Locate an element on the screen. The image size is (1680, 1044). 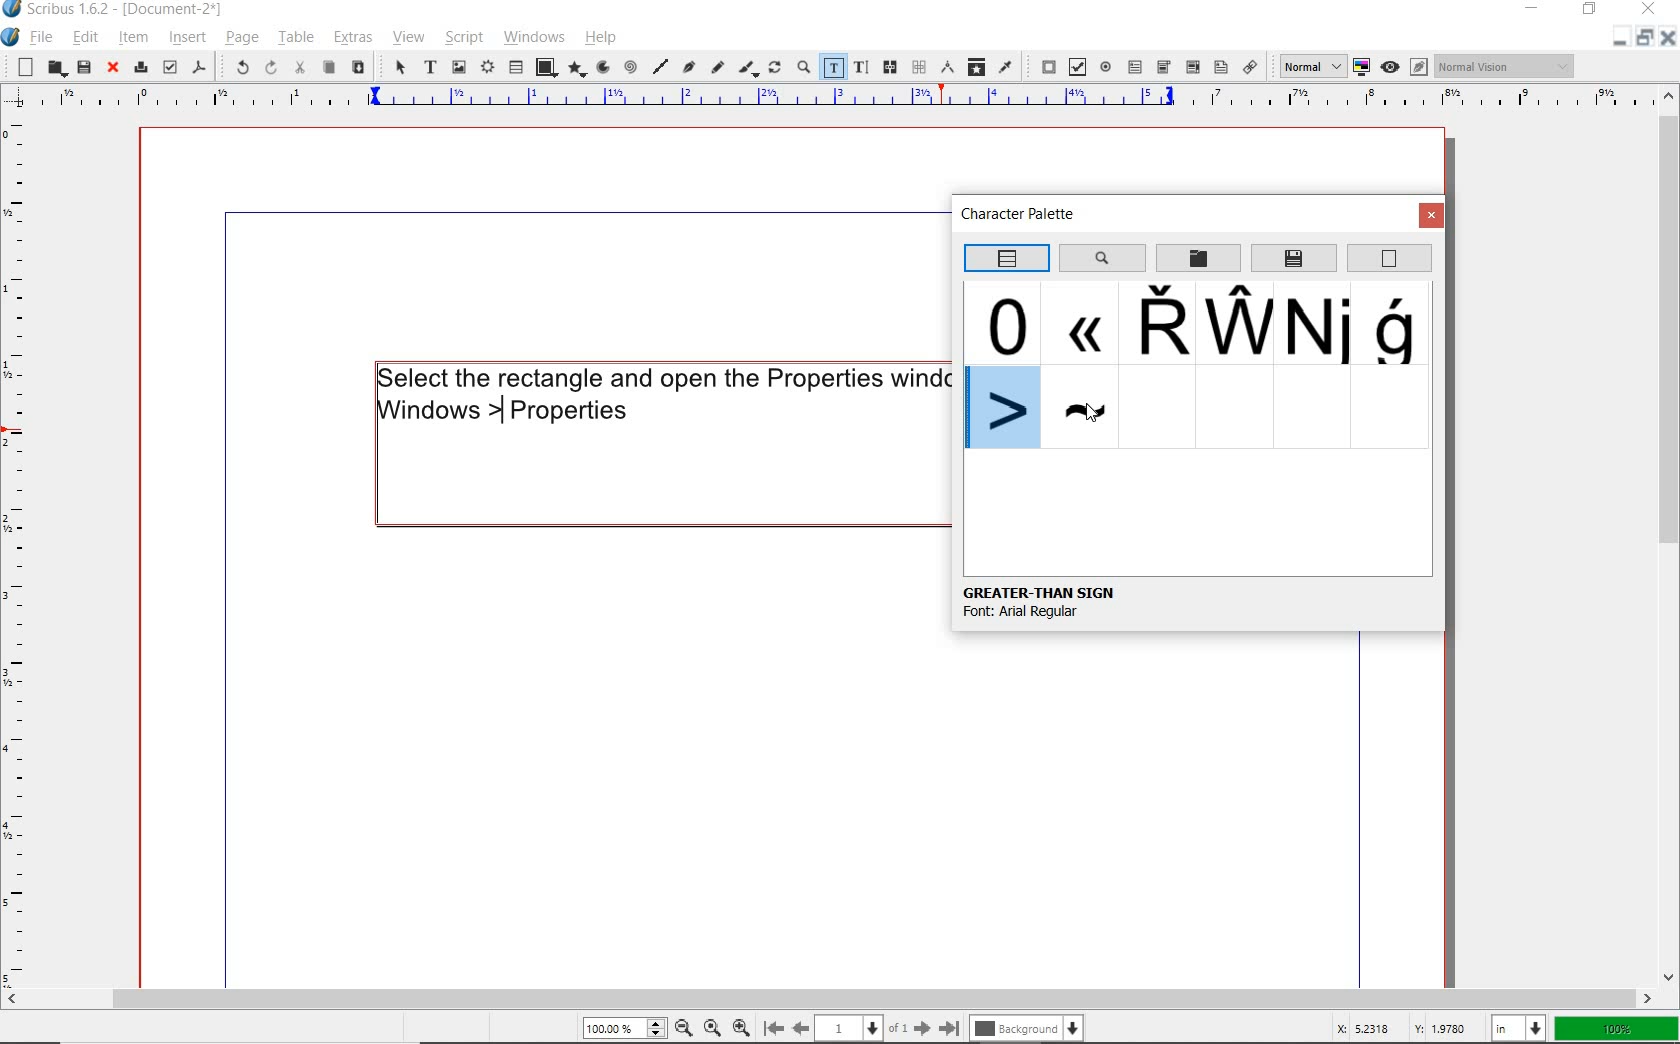
Background is located at coordinates (1030, 1026).